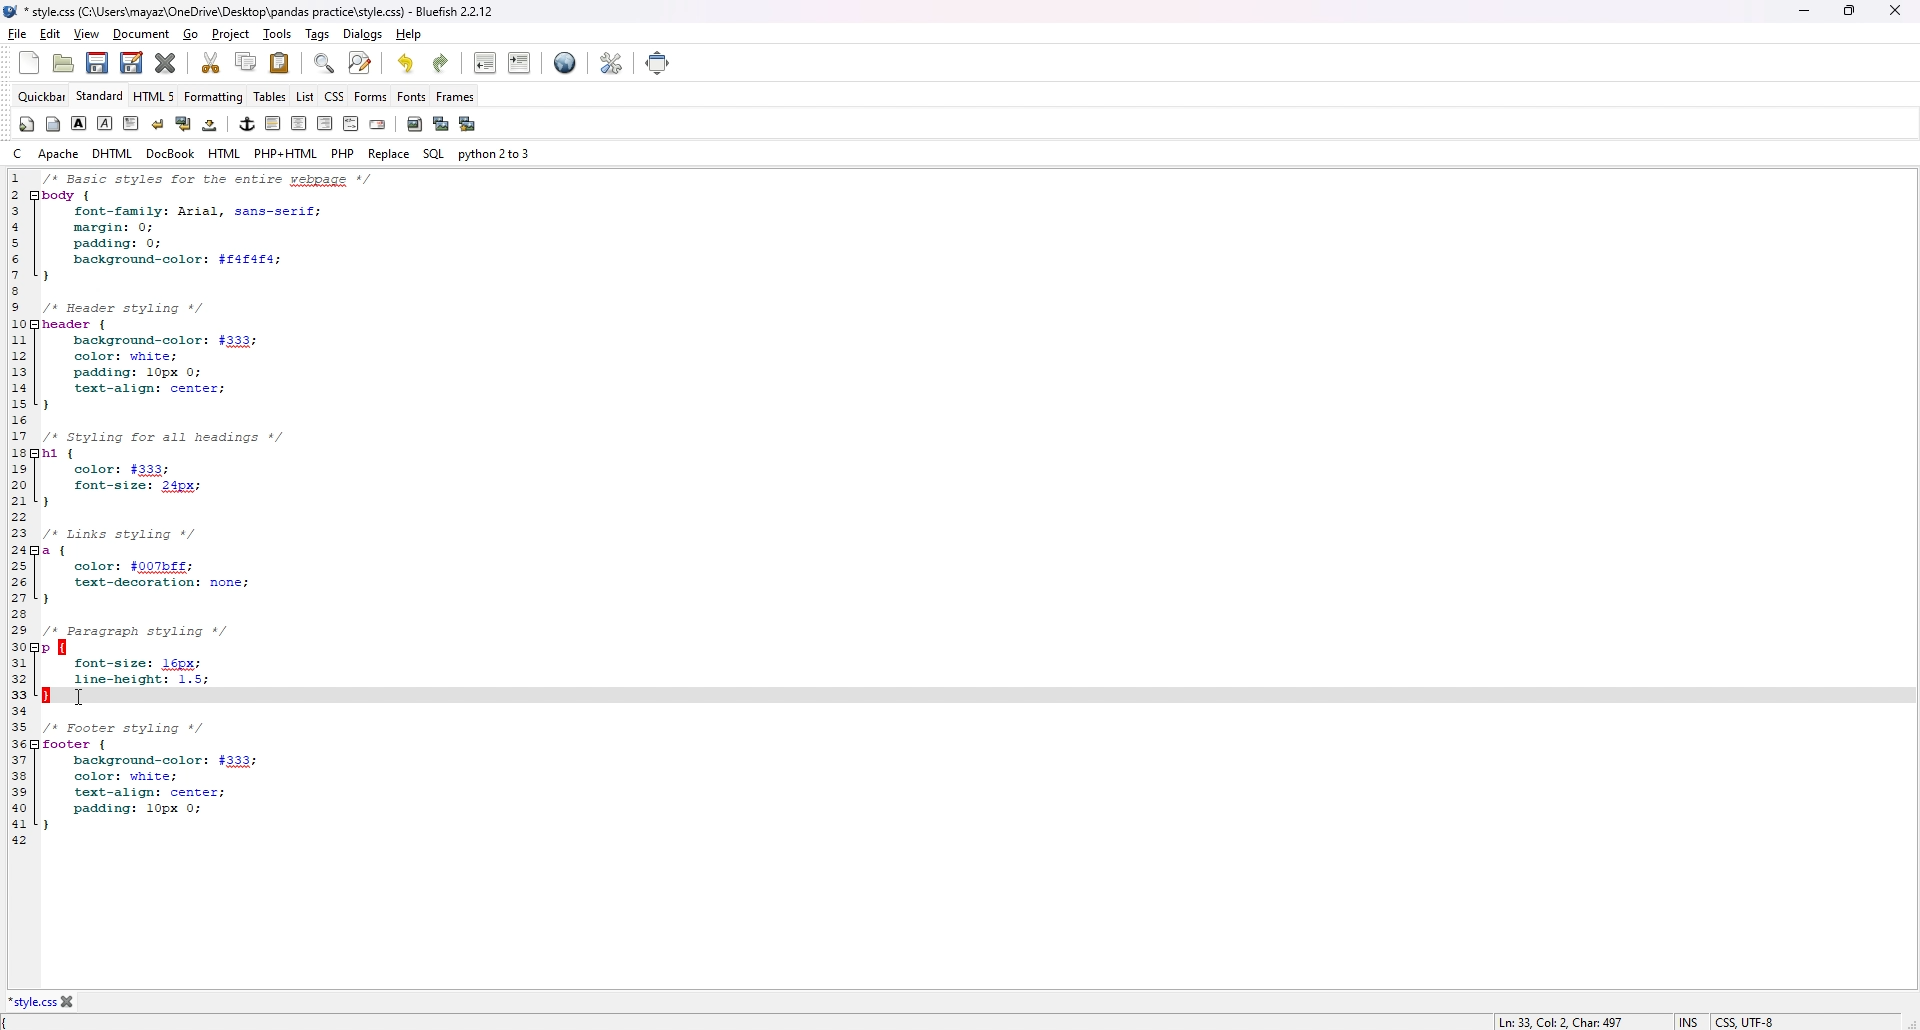  Describe the element at coordinates (468, 125) in the screenshot. I see `multi thumbnail` at that location.